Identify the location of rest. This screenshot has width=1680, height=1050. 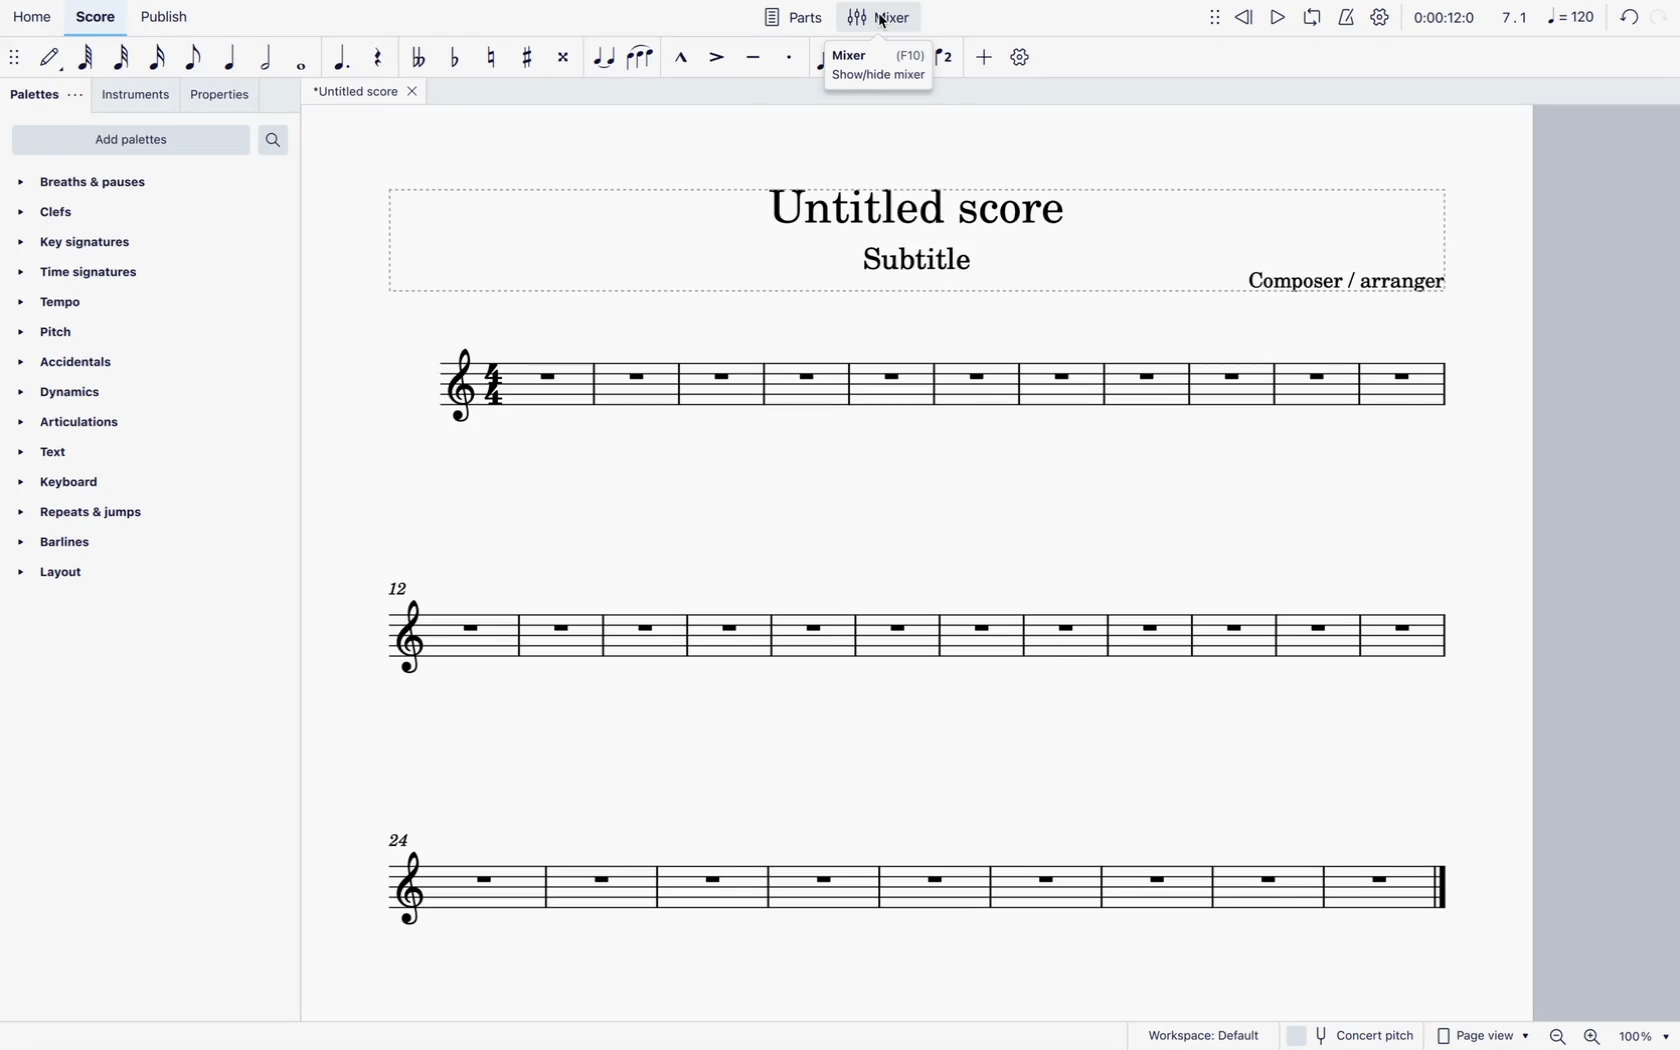
(377, 52).